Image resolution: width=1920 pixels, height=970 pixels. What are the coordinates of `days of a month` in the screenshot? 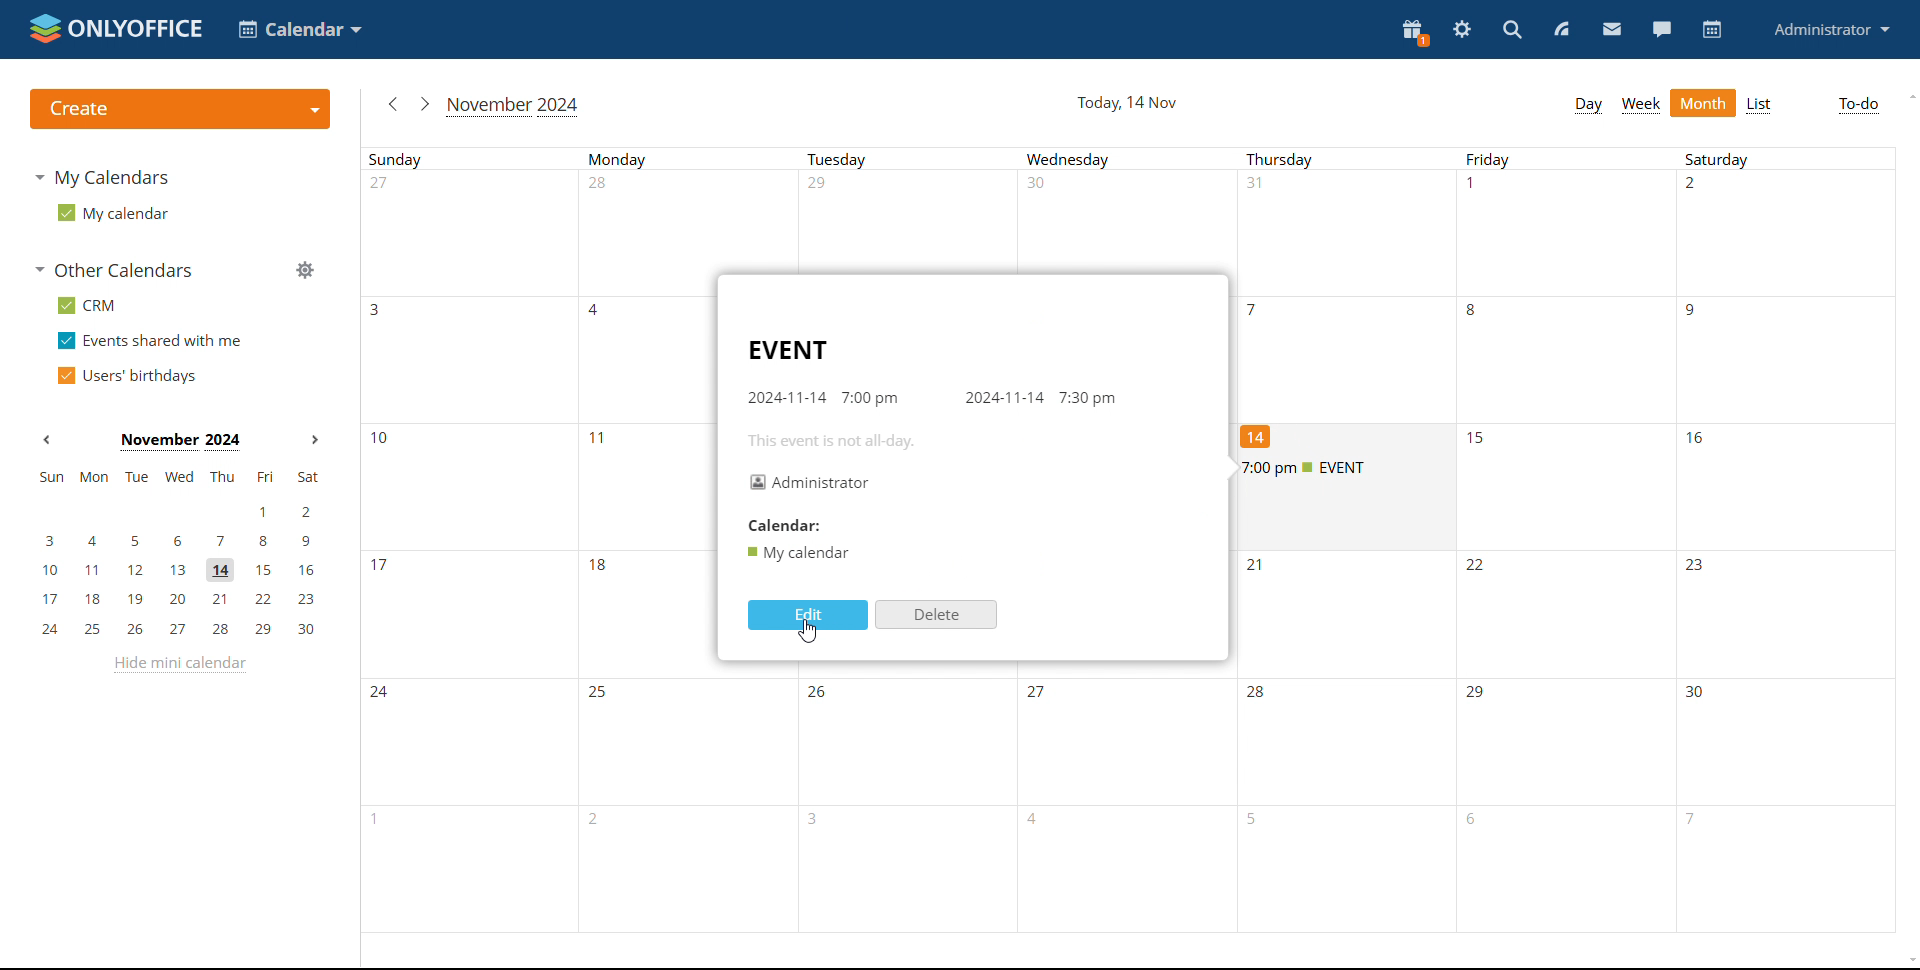 It's located at (1349, 220).